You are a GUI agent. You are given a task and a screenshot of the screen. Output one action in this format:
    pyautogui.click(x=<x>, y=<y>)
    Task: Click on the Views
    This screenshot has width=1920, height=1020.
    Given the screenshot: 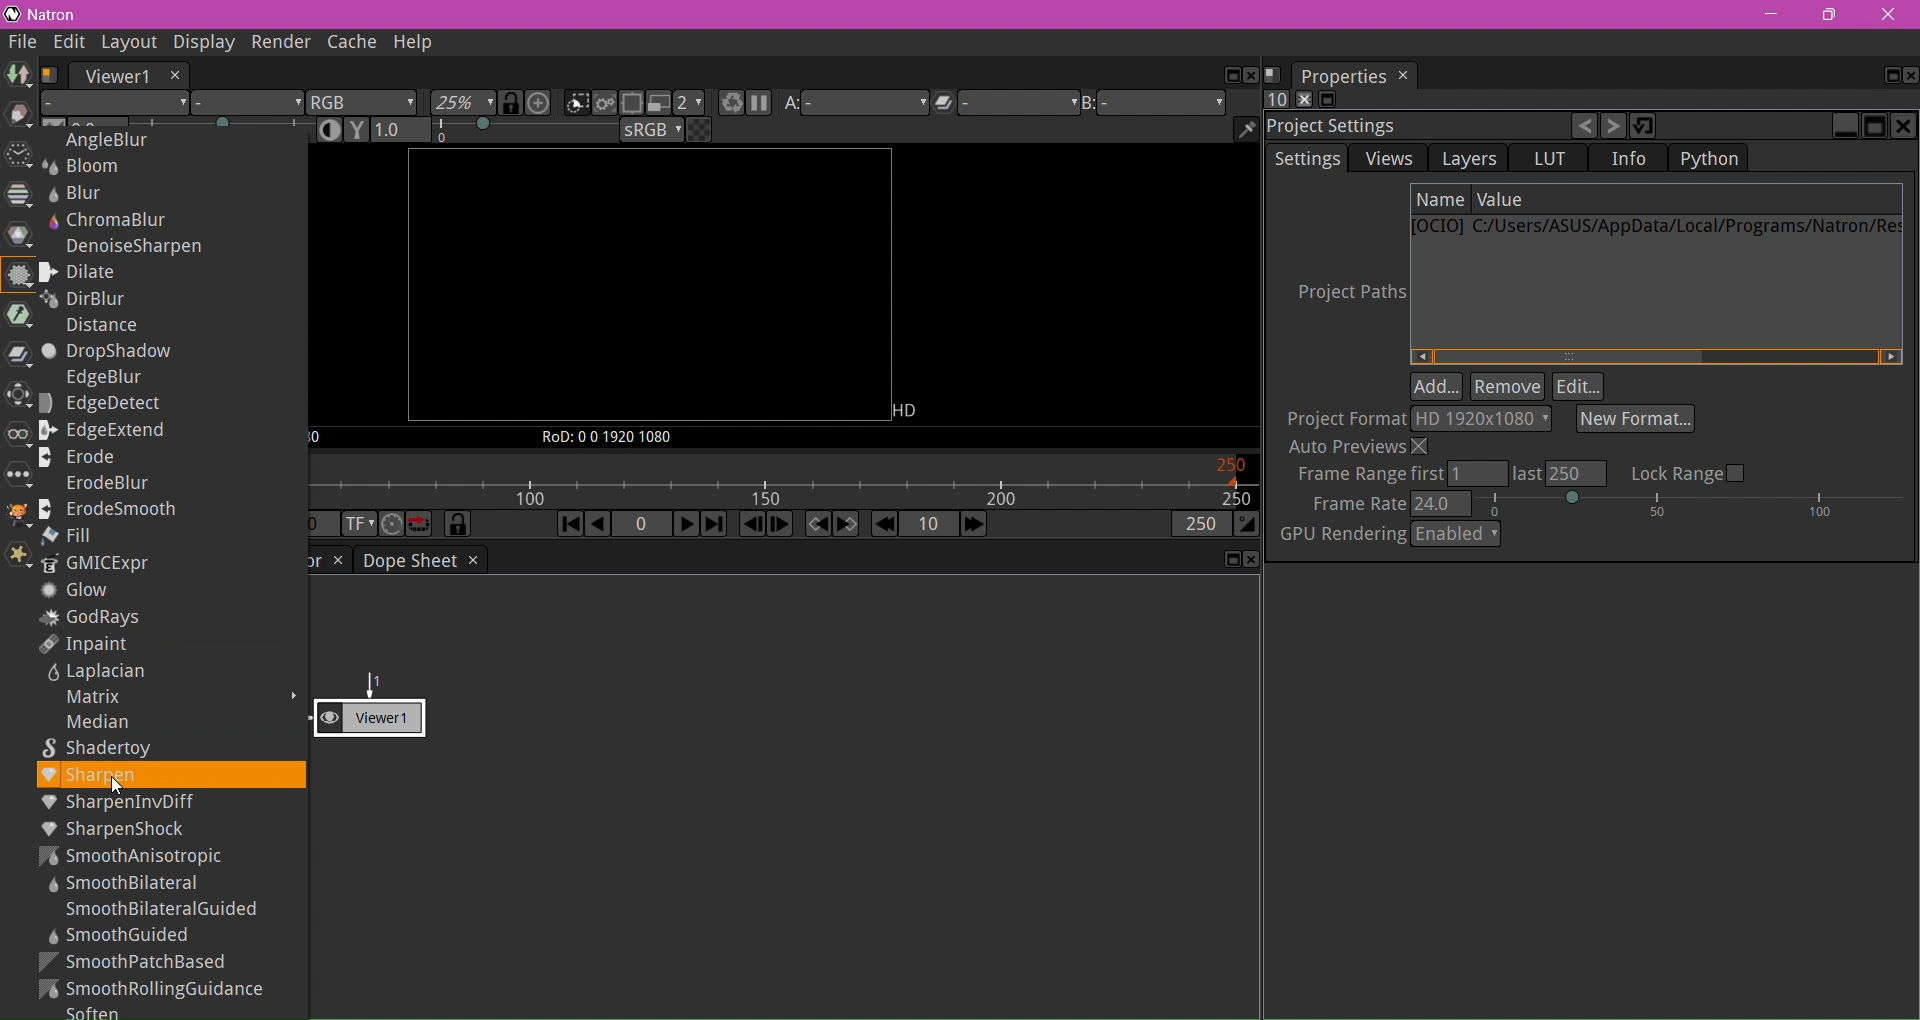 What is the action you would take?
    pyautogui.click(x=1389, y=158)
    